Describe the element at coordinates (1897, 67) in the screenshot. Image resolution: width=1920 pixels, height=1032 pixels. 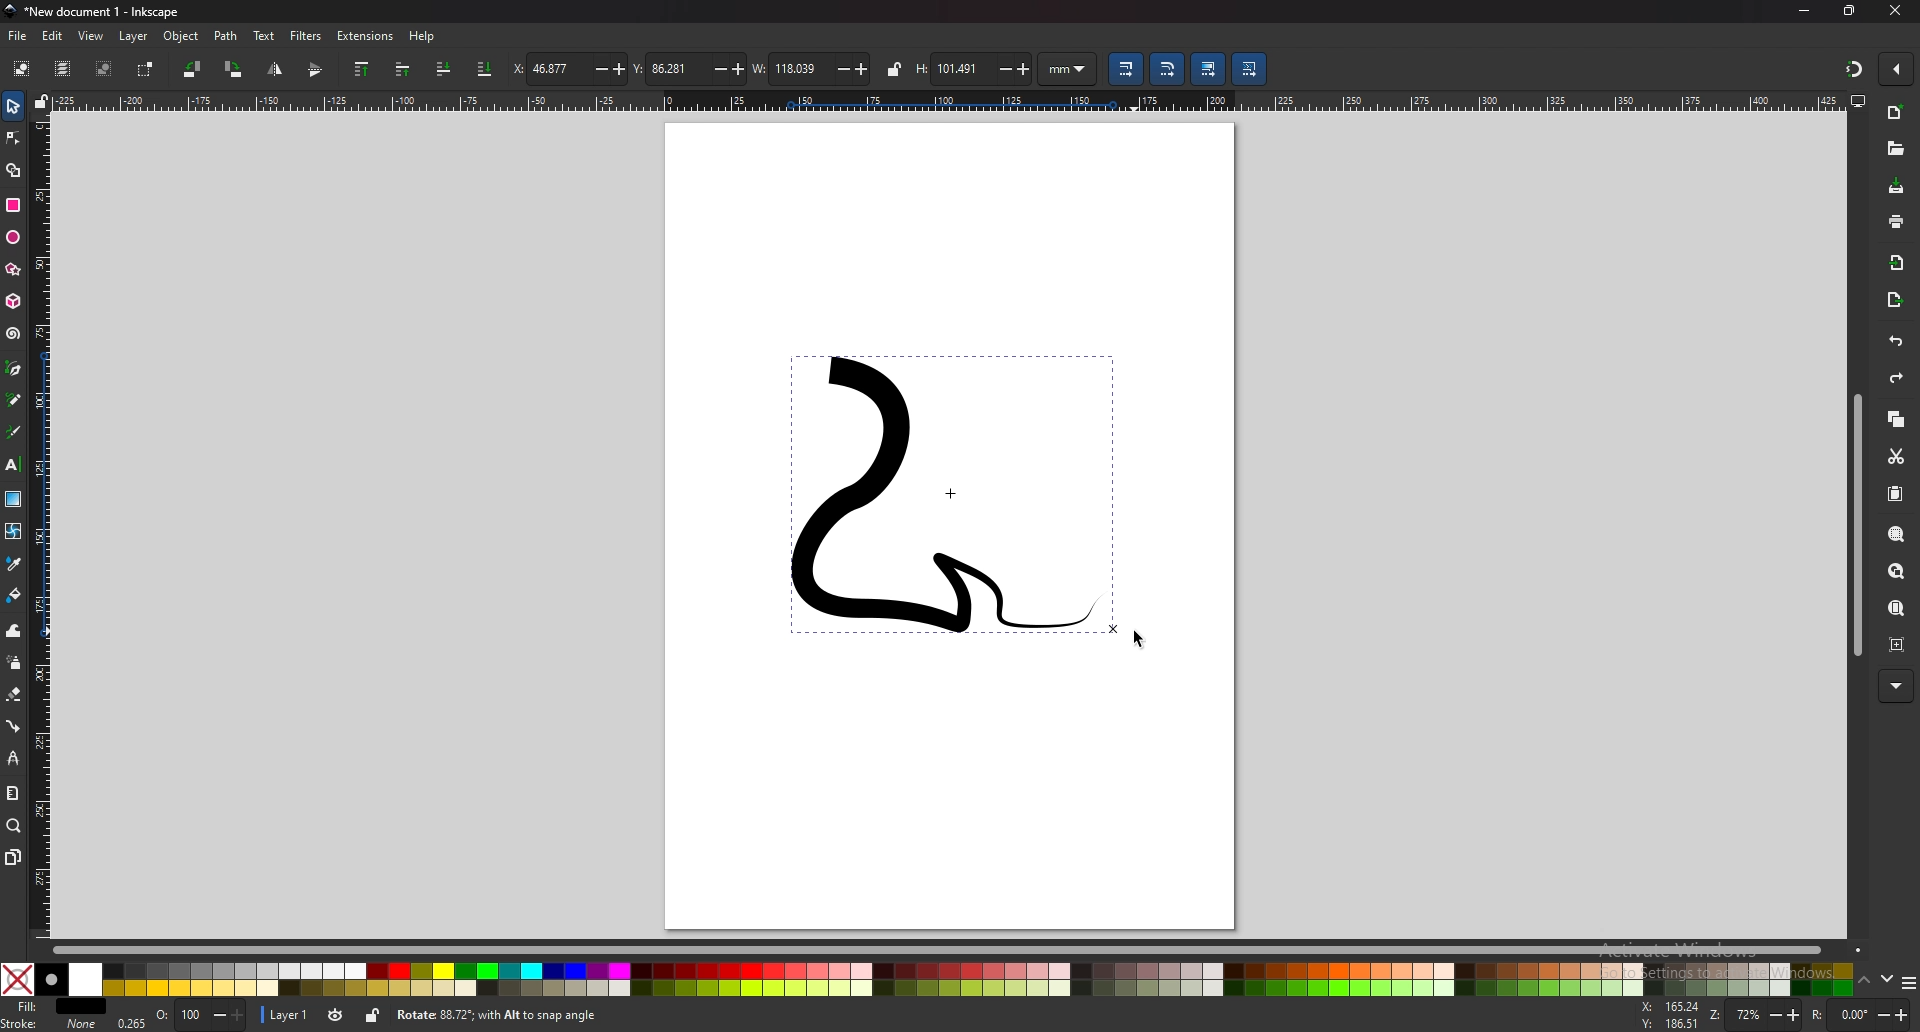
I see `enable snapping` at that location.